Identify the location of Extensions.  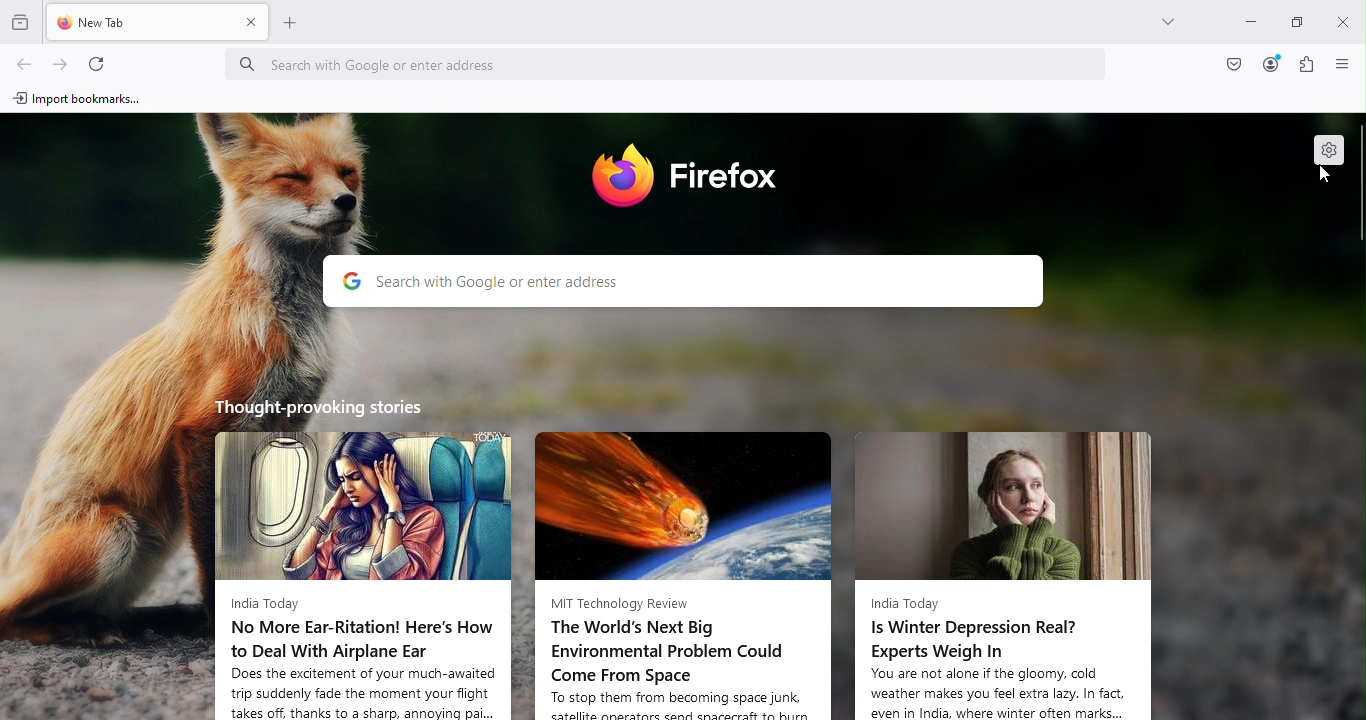
(1305, 67).